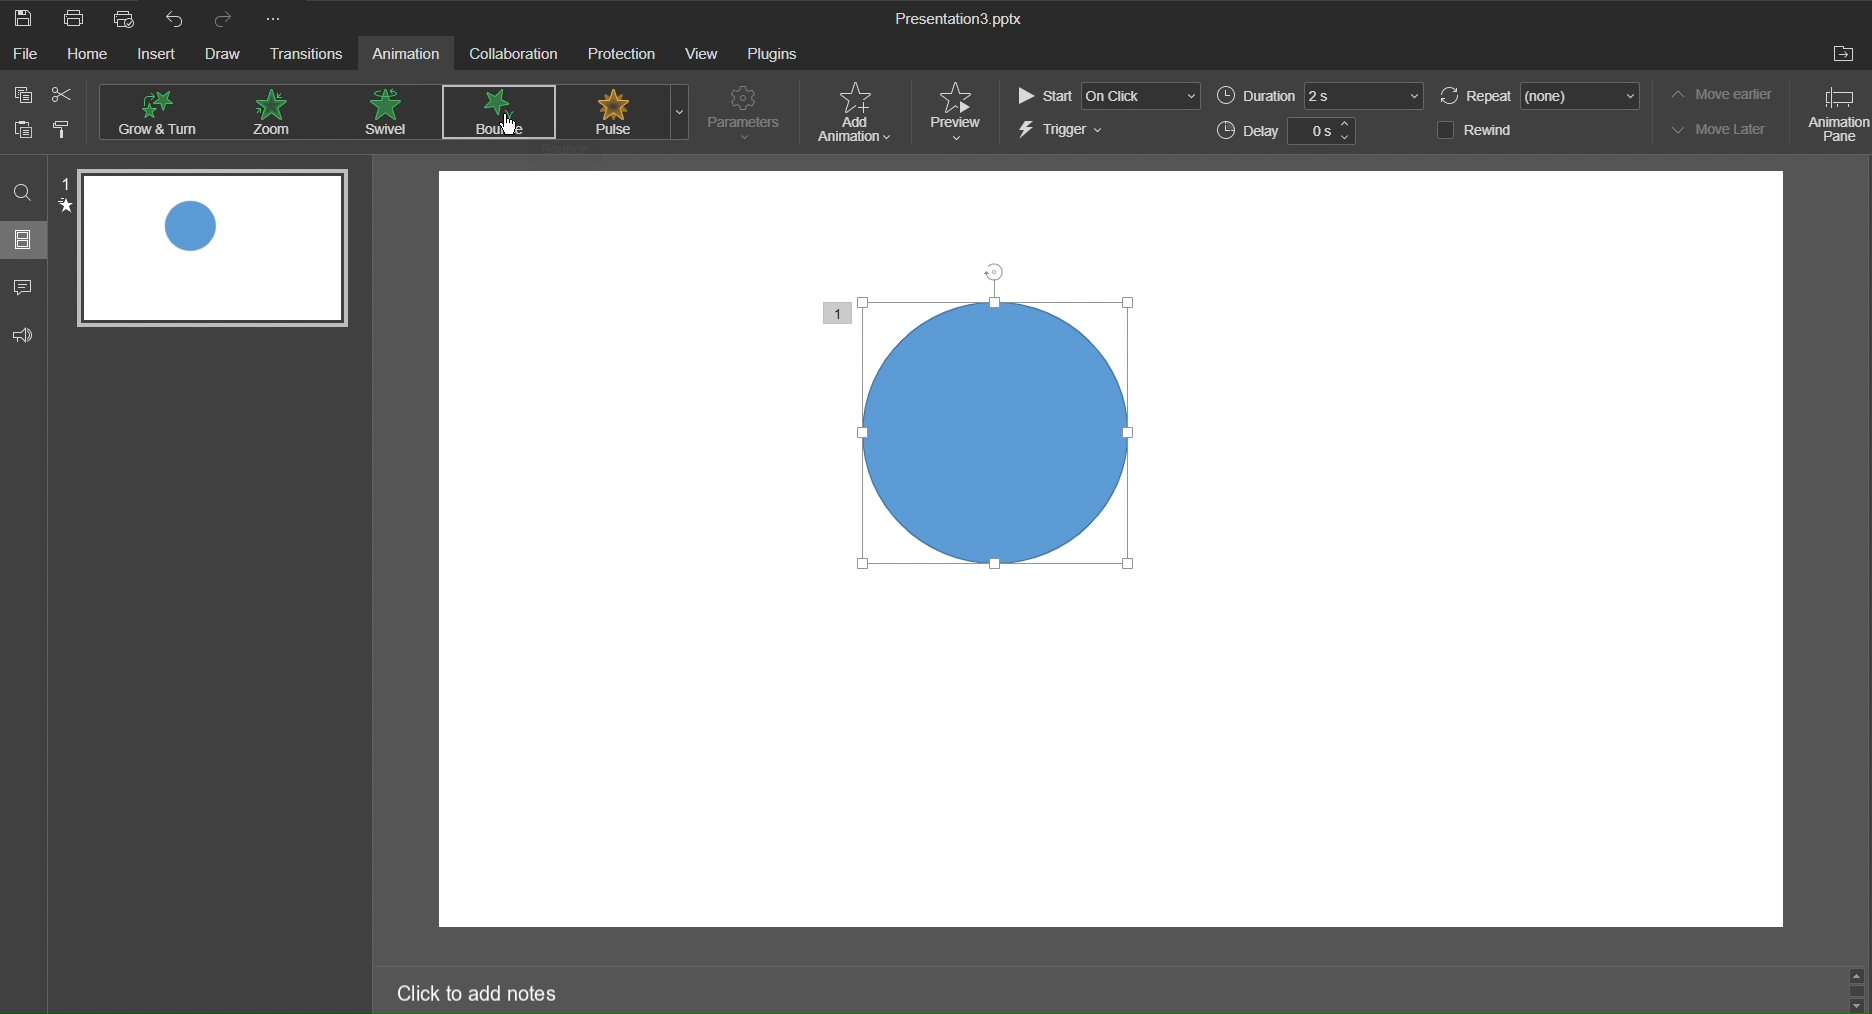 This screenshot has width=1872, height=1014. What do you see at coordinates (514, 55) in the screenshot?
I see `Collaboration` at bounding box center [514, 55].